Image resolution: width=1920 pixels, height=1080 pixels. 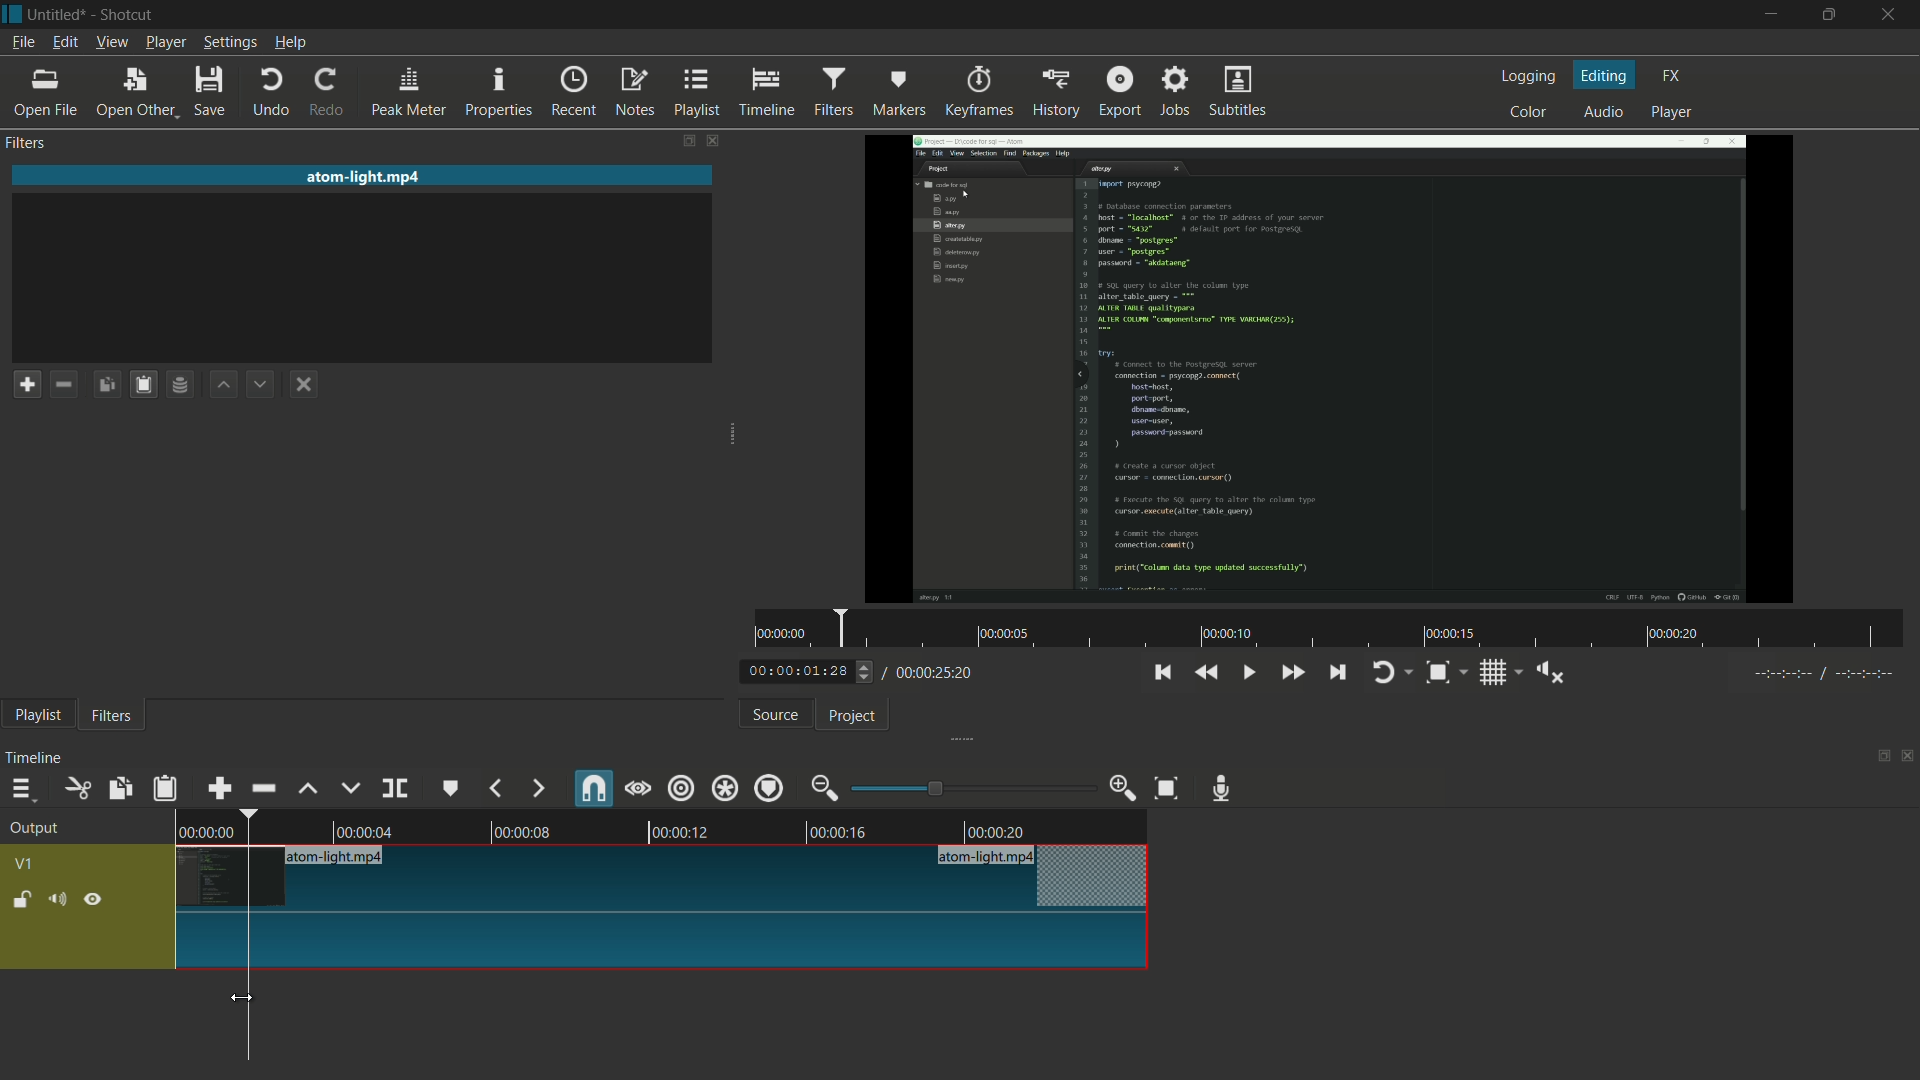 What do you see at coordinates (111, 383) in the screenshot?
I see `copy checked filters` at bounding box center [111, 383].